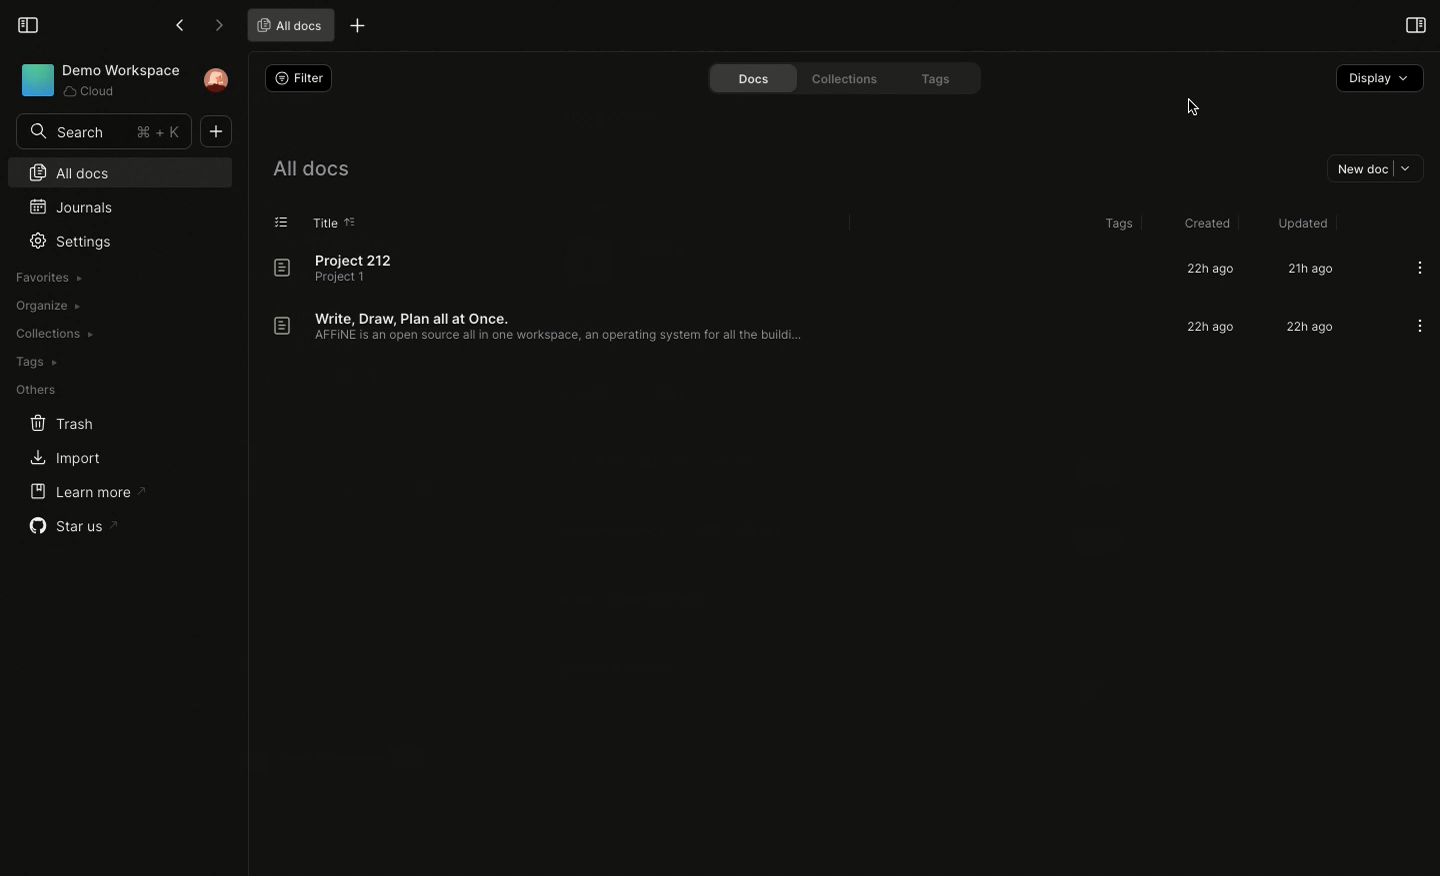  Describe the element at coordinates (217, 80) in the screenshot. I see `User` at that location.